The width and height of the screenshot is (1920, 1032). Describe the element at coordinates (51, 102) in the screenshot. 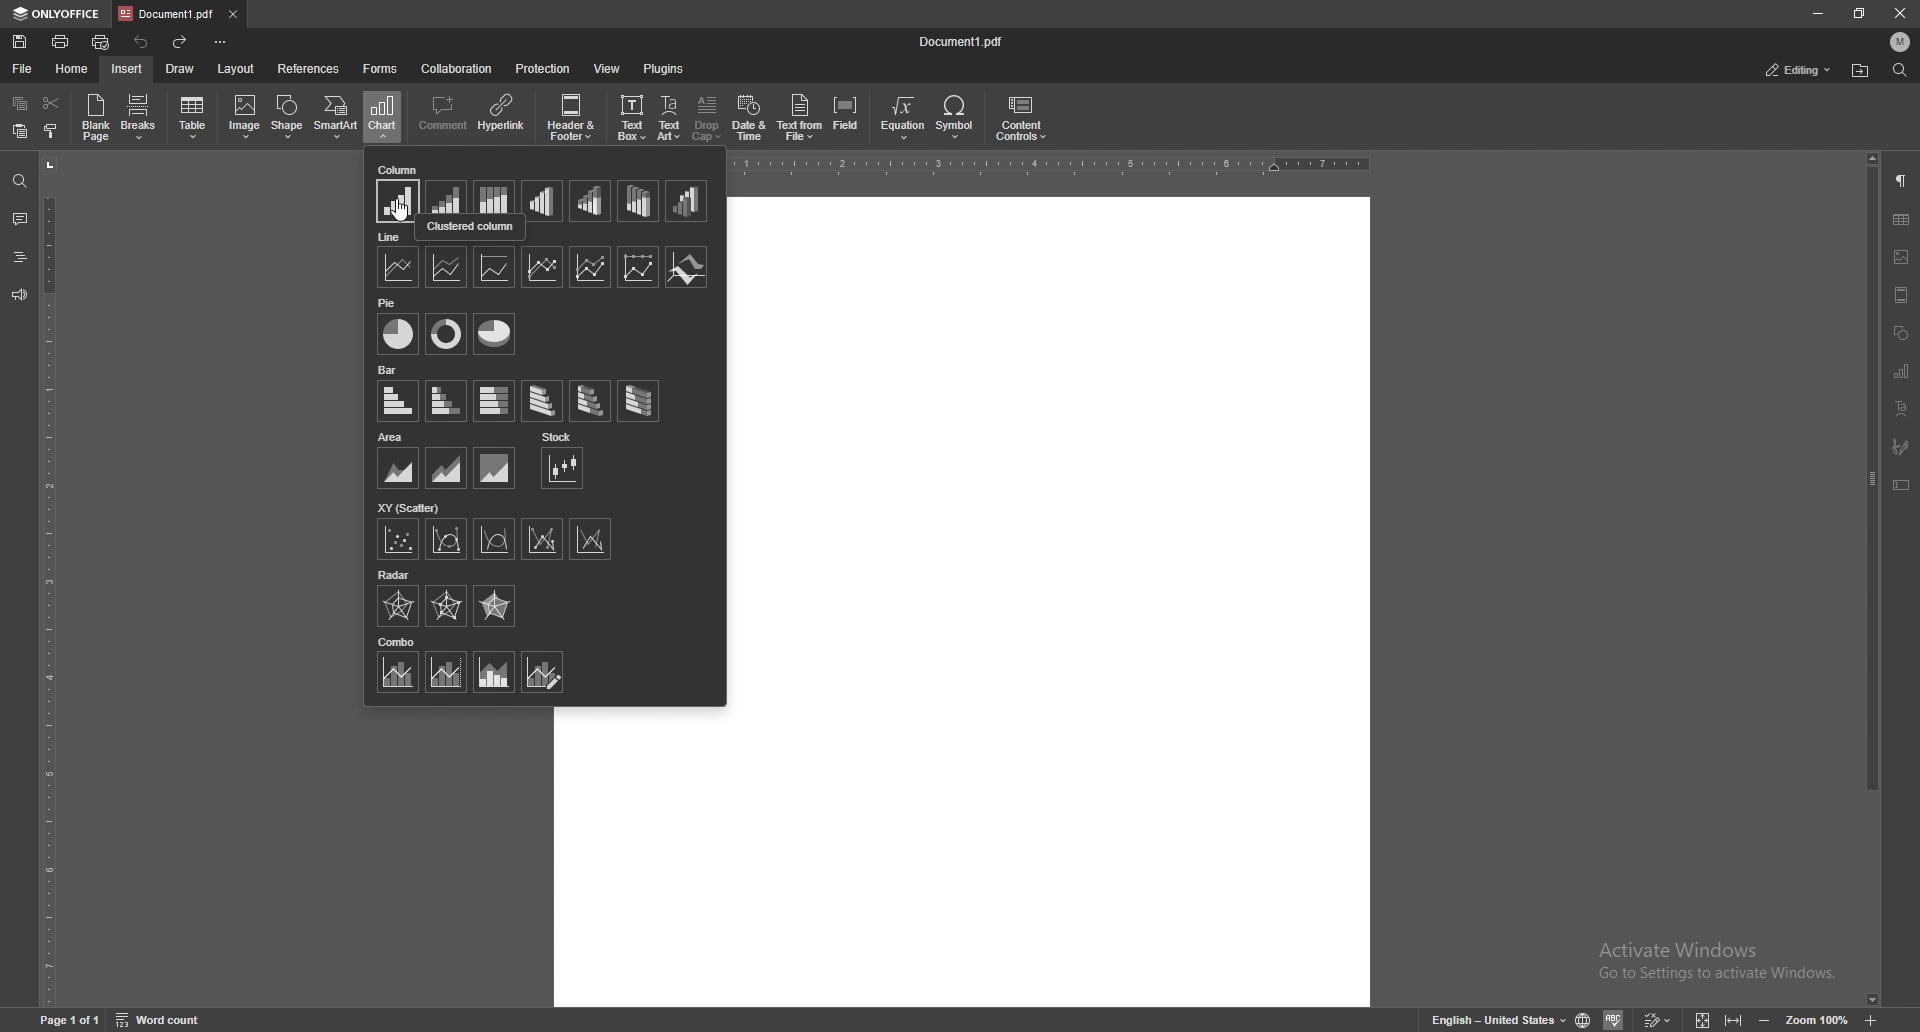

I see `cut` at that location.